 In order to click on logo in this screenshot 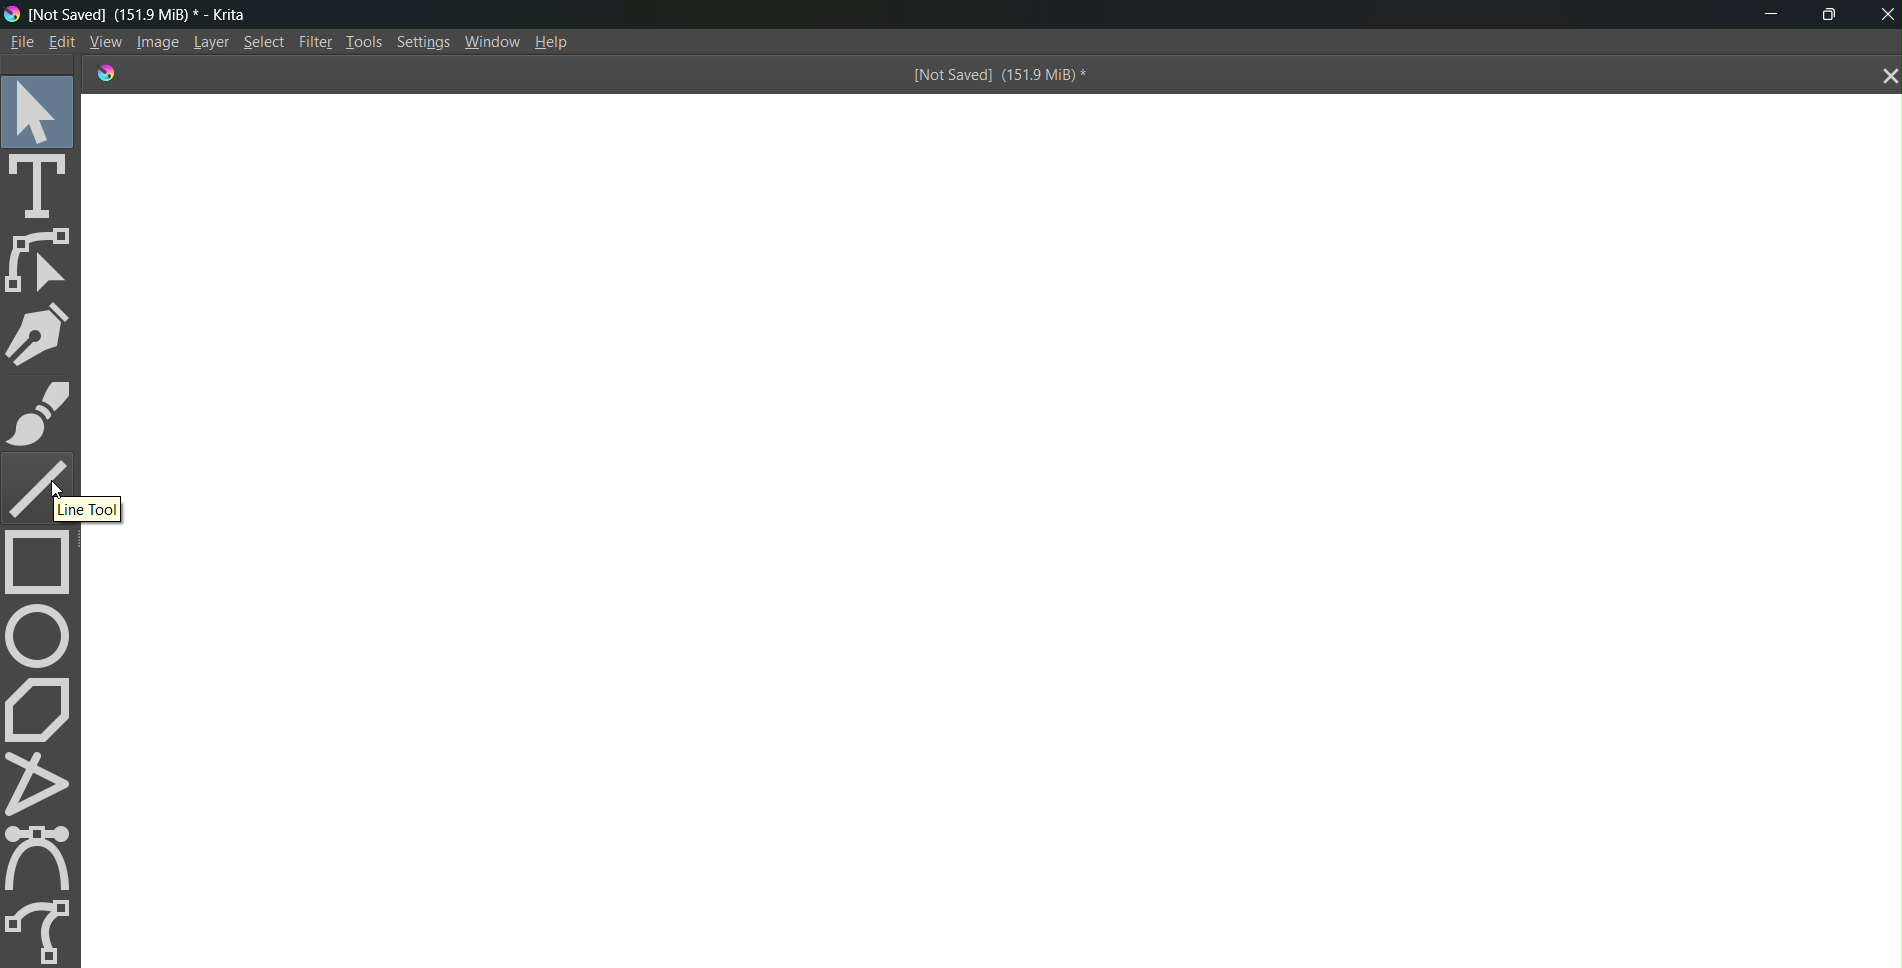, I will do `click(12, 13)`.